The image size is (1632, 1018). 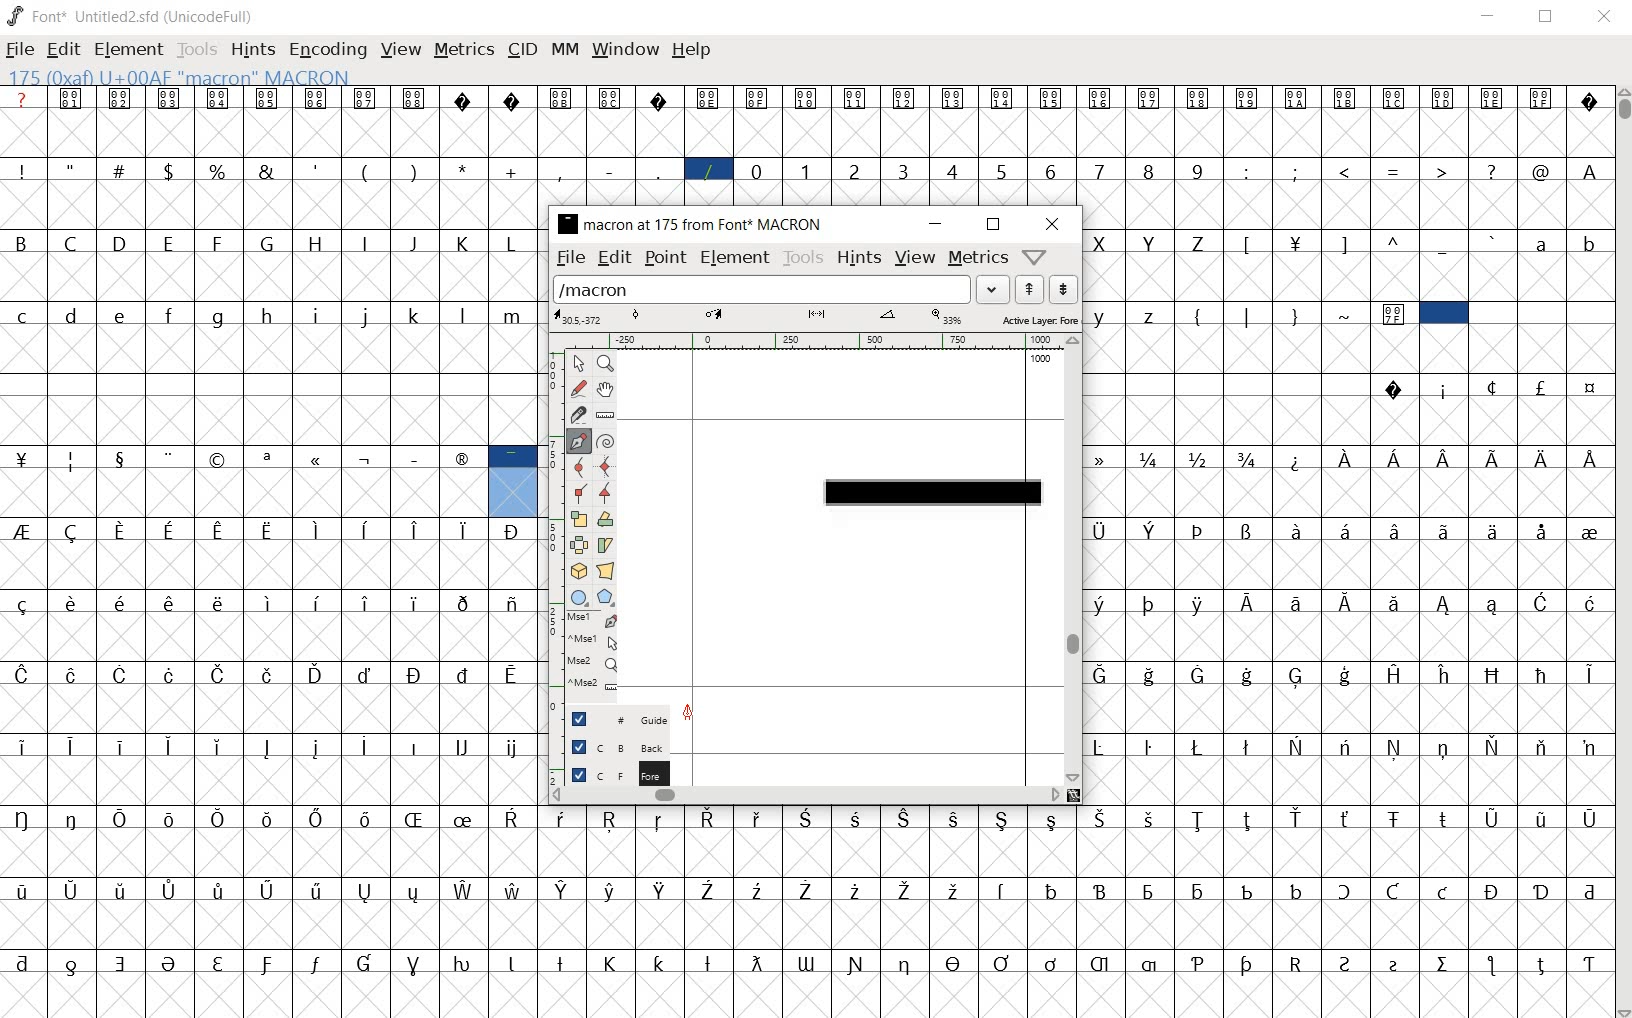 What do you see at coordinates (1054, 962) in the screenshot?
I see `Symbol` at bounding box center [1054, 962].